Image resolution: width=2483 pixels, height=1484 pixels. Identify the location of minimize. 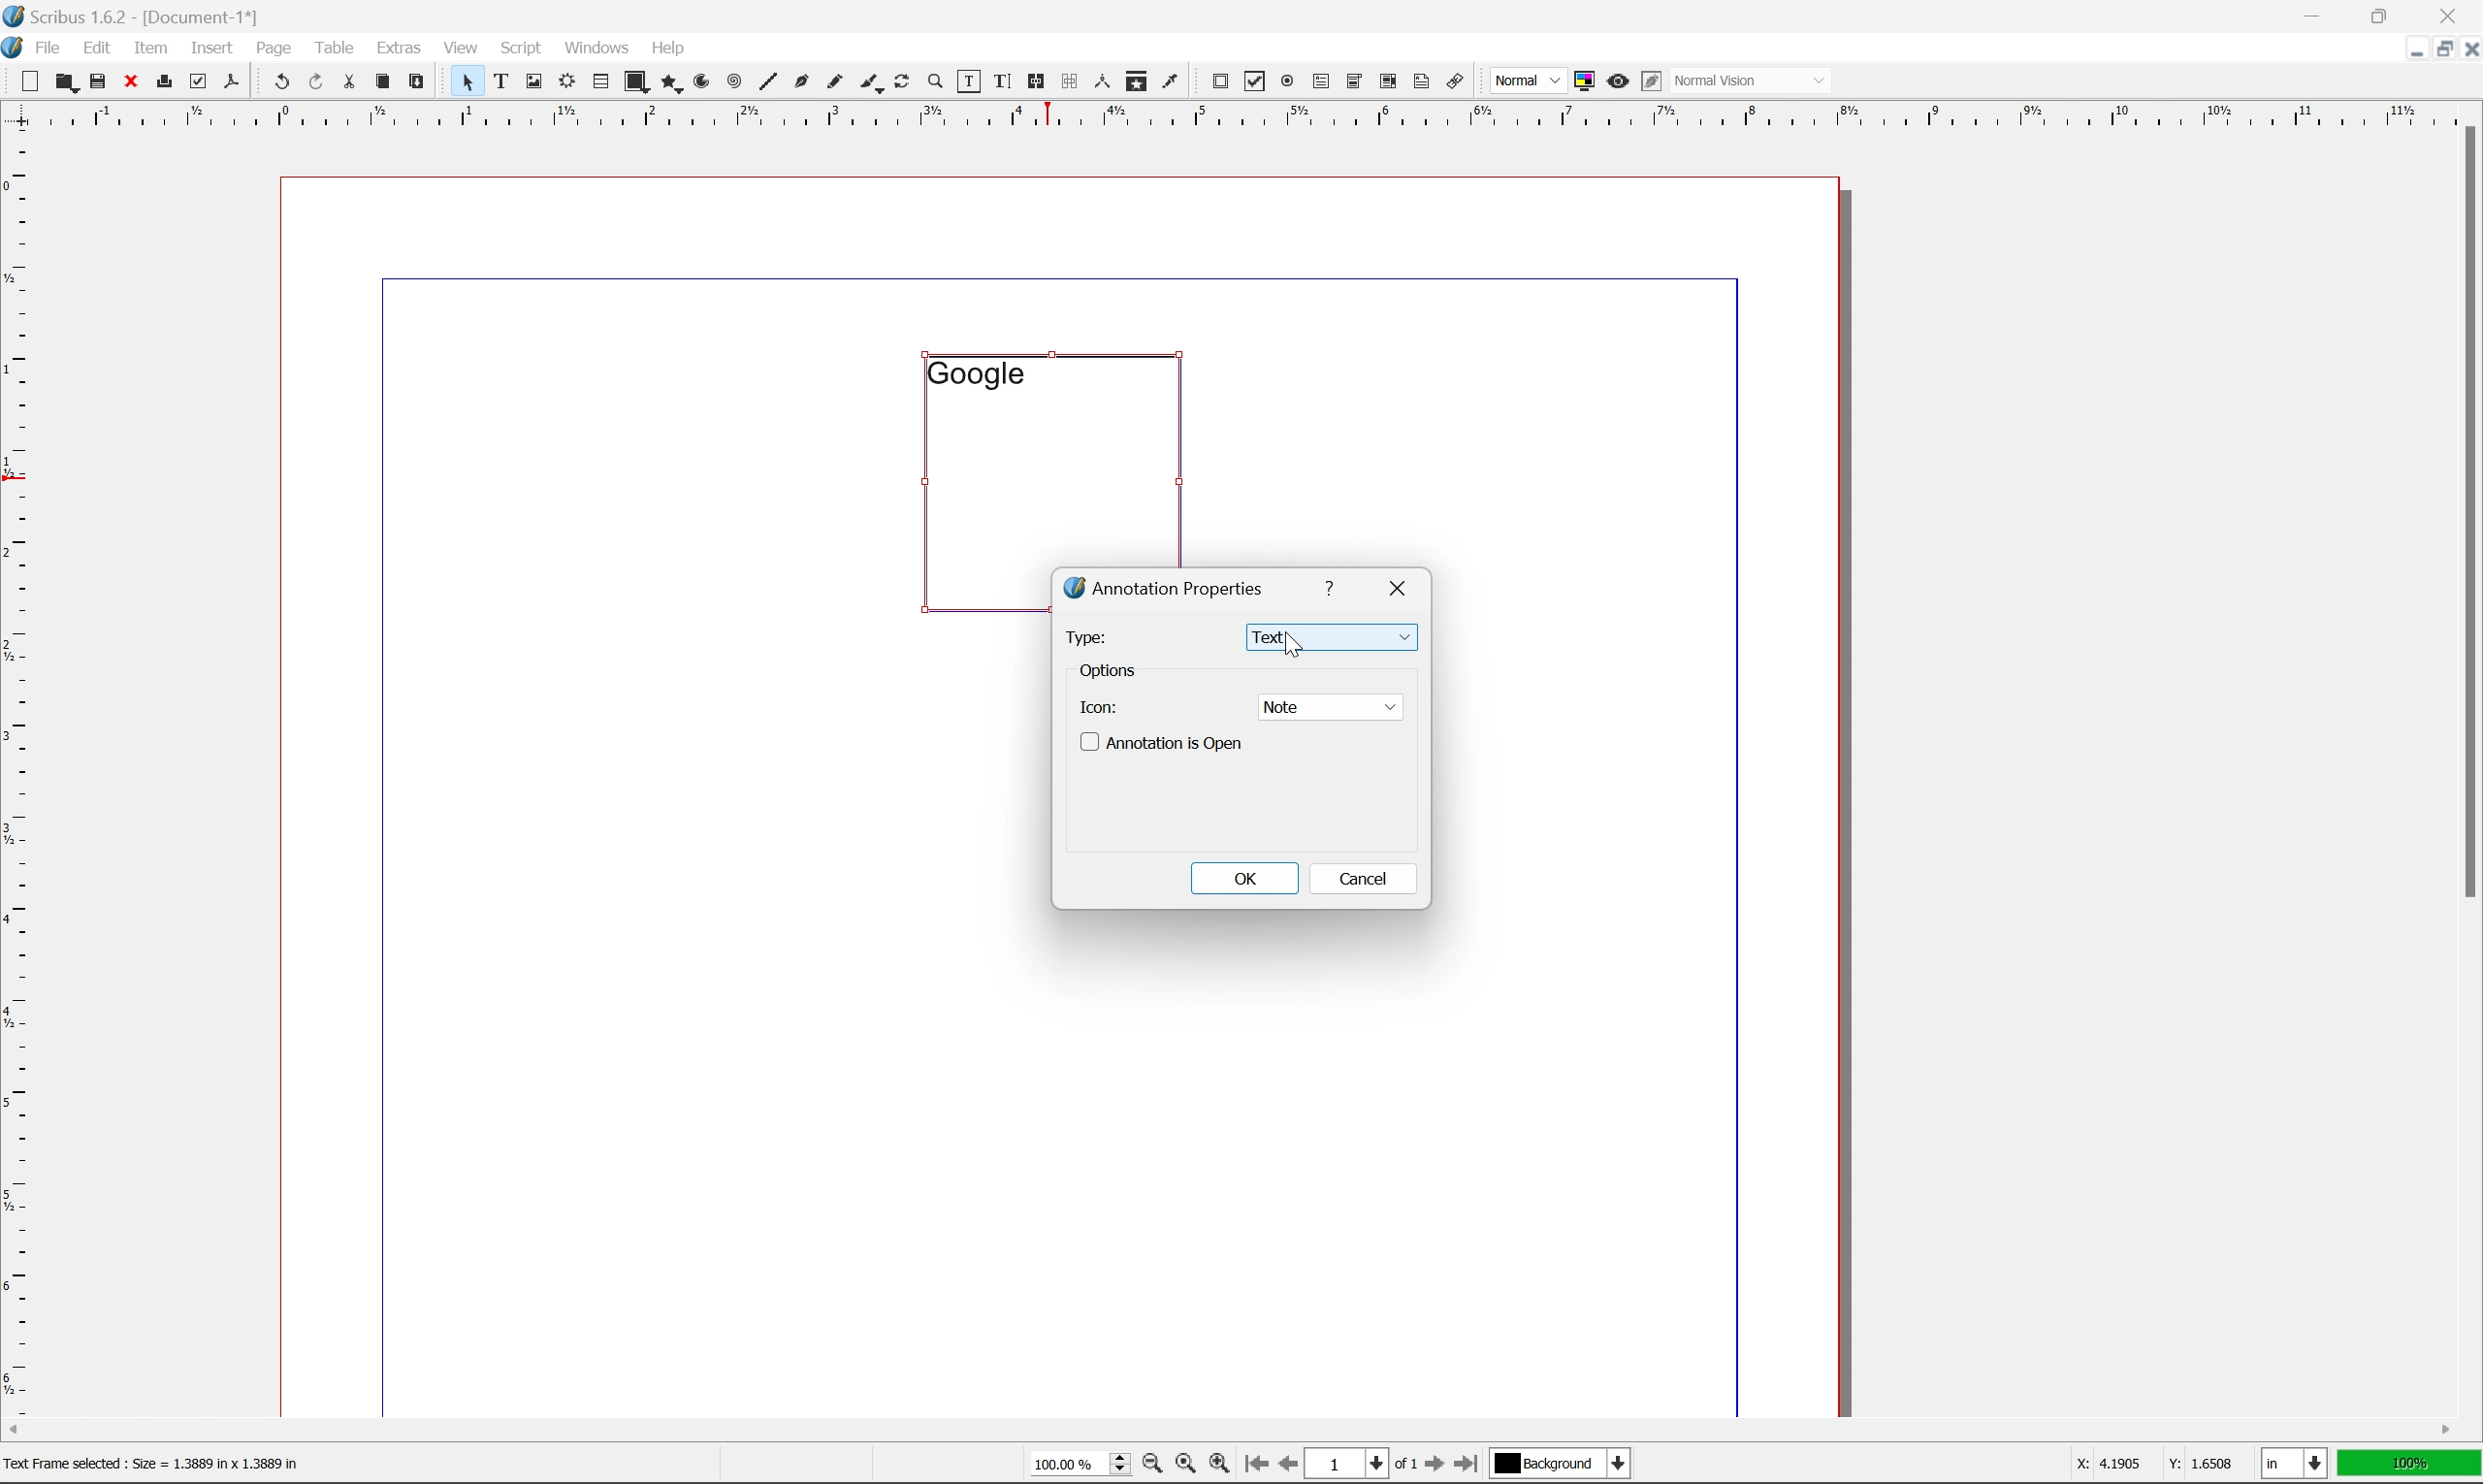
(2316, 14).